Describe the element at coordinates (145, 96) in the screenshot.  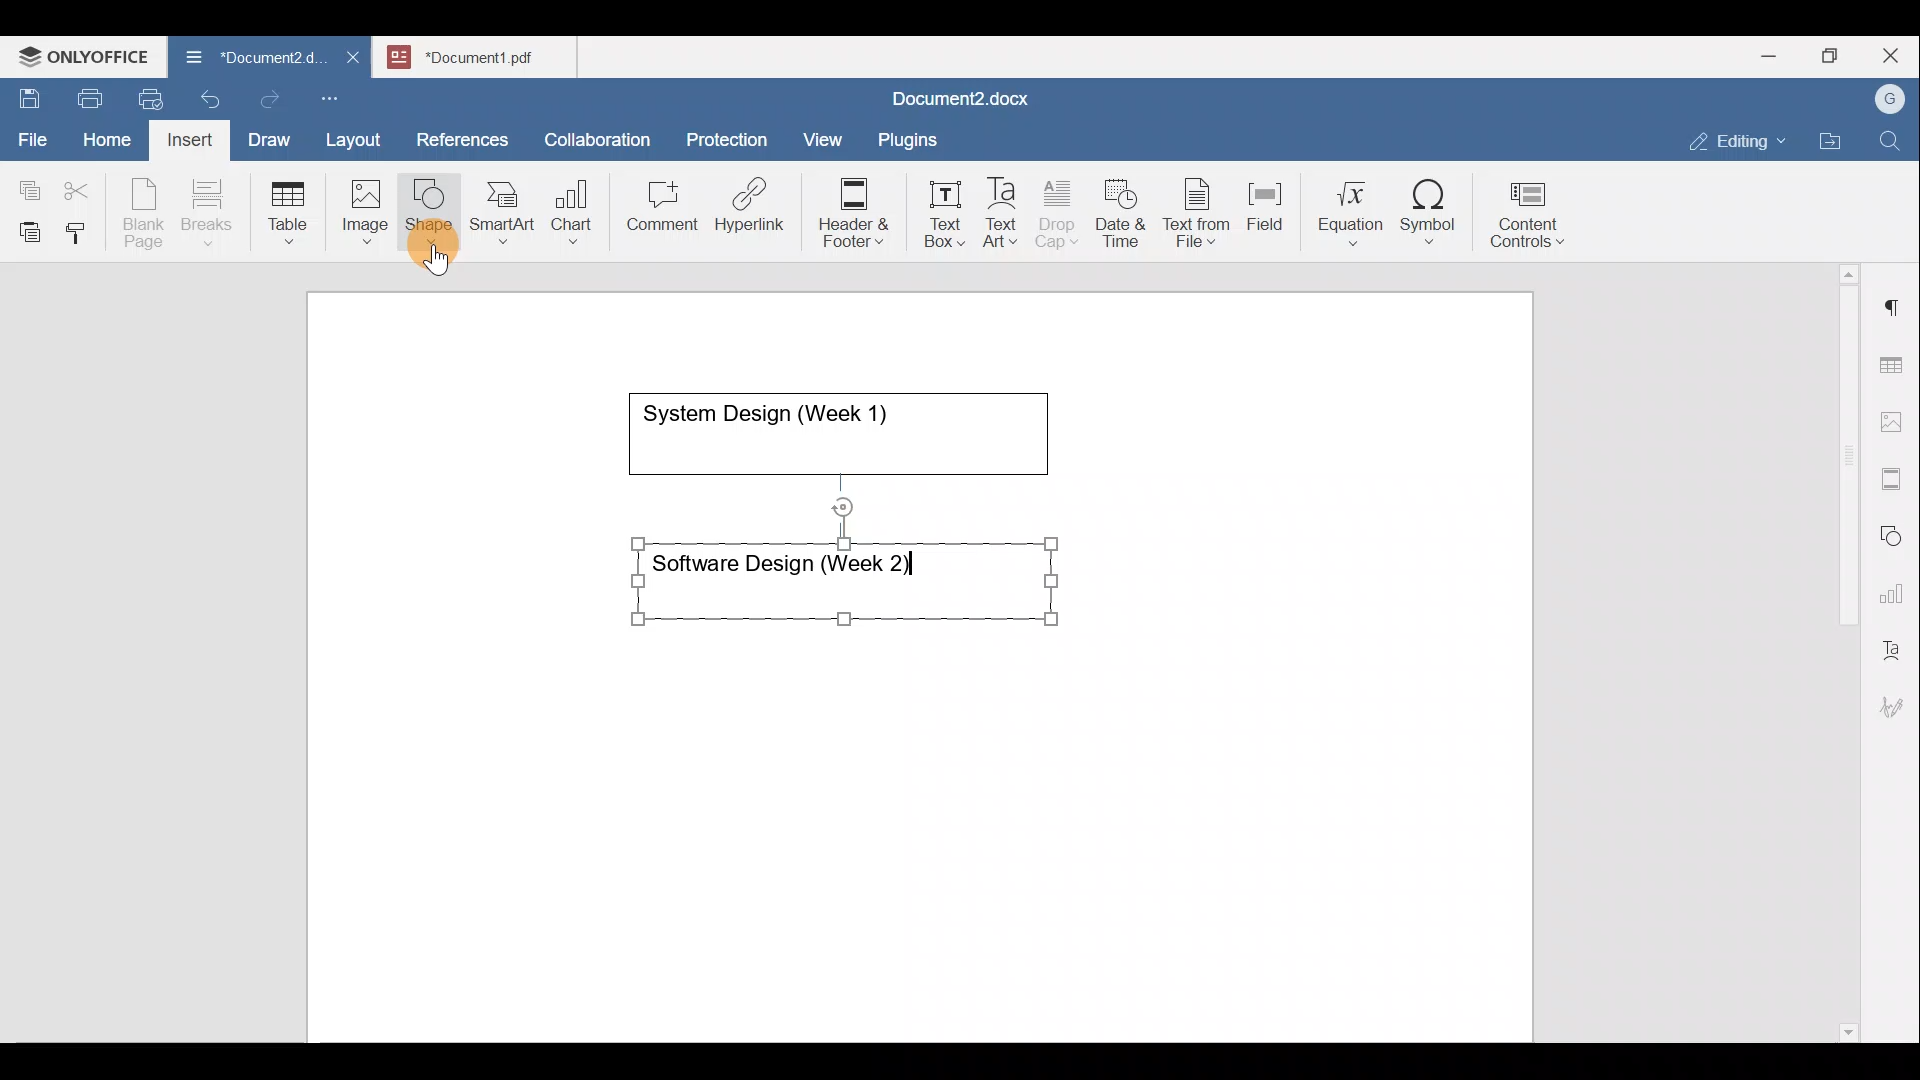
I see `Quick print` at that location.